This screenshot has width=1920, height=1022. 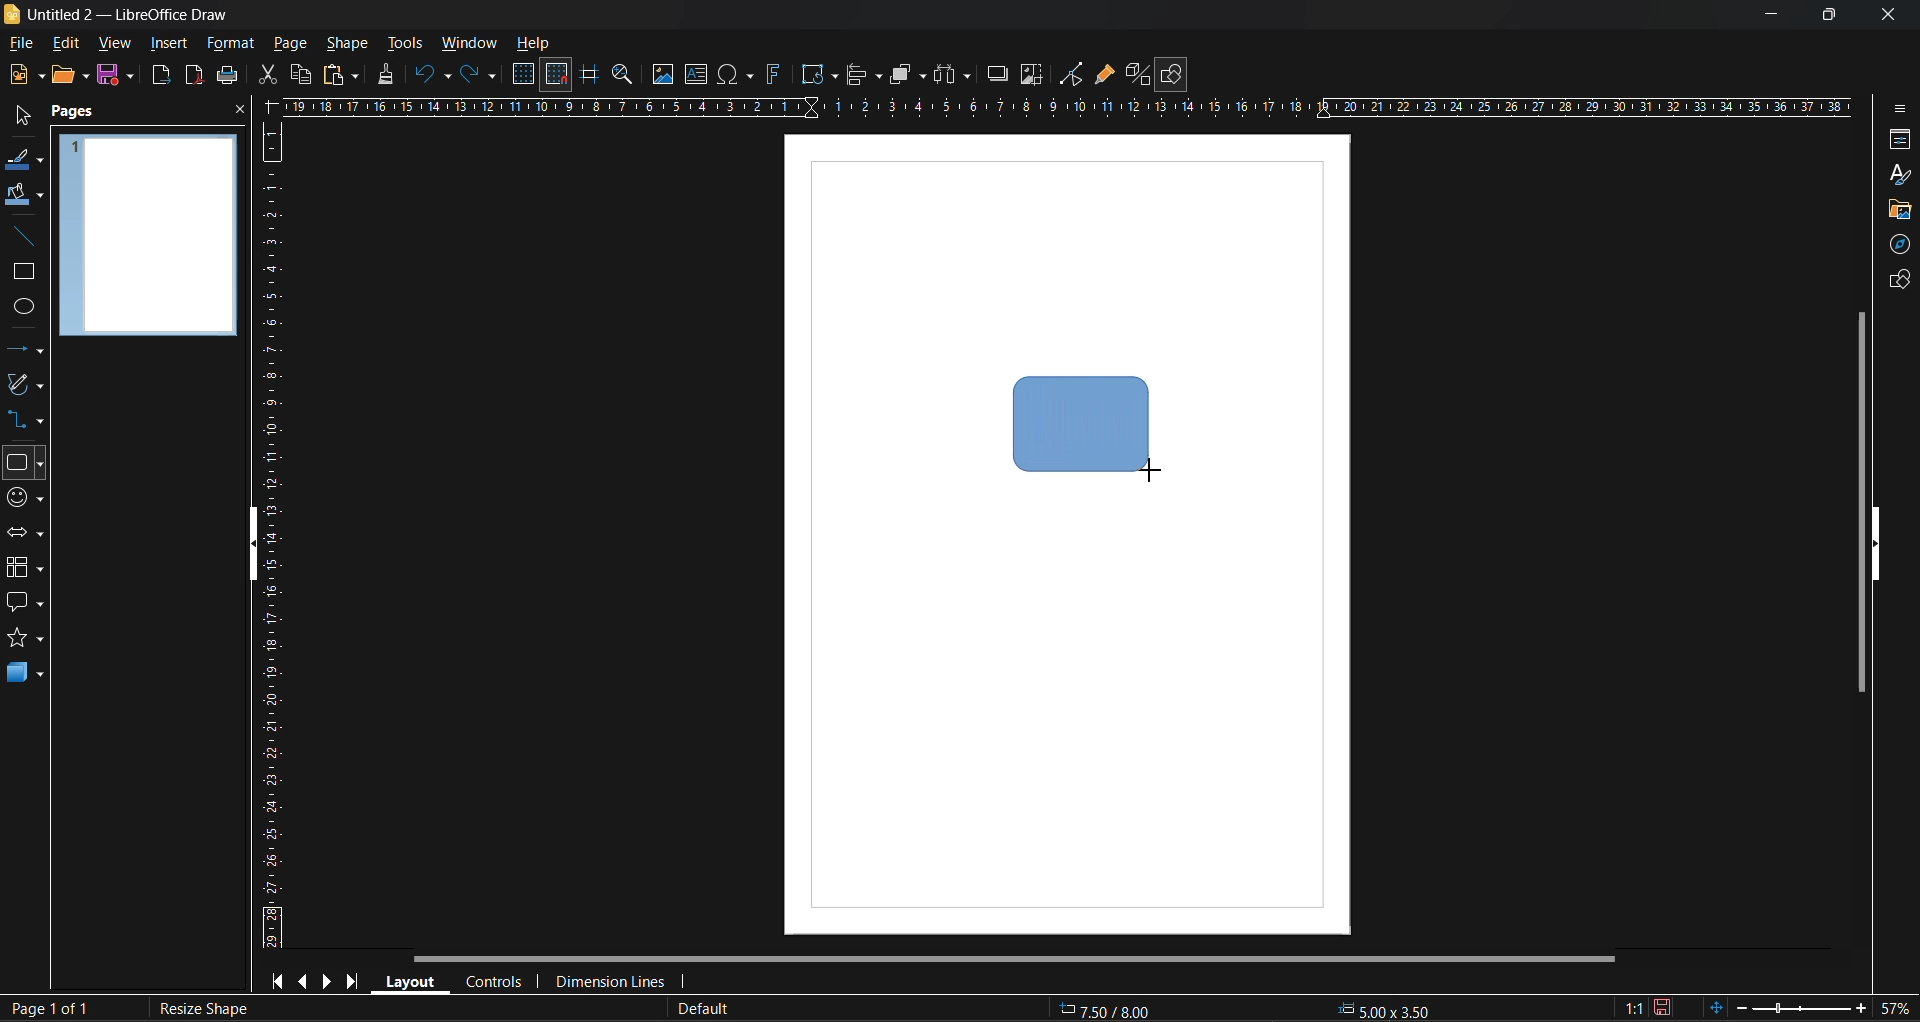 I want to click on curves and polygons, so click(x=26, y=382).